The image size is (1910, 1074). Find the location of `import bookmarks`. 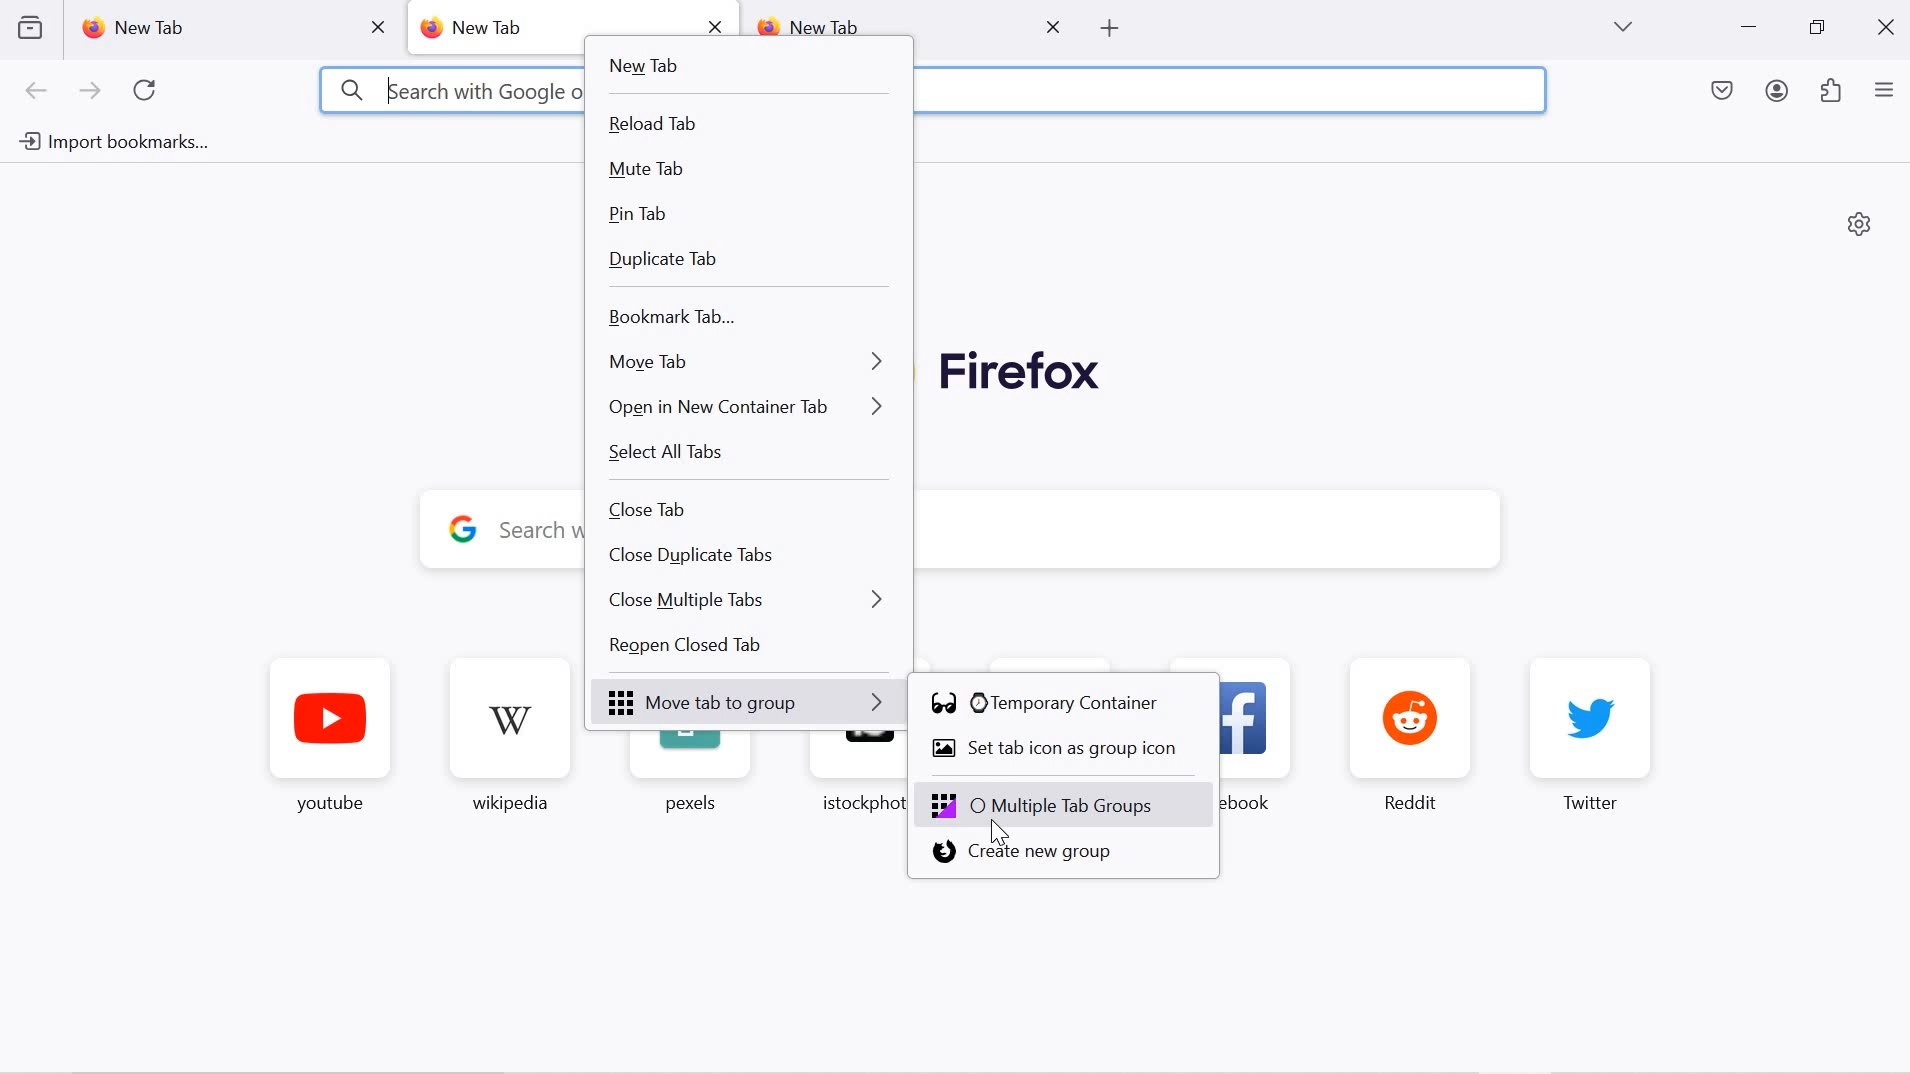

import bookmarks is located at coordinates (110, 143).